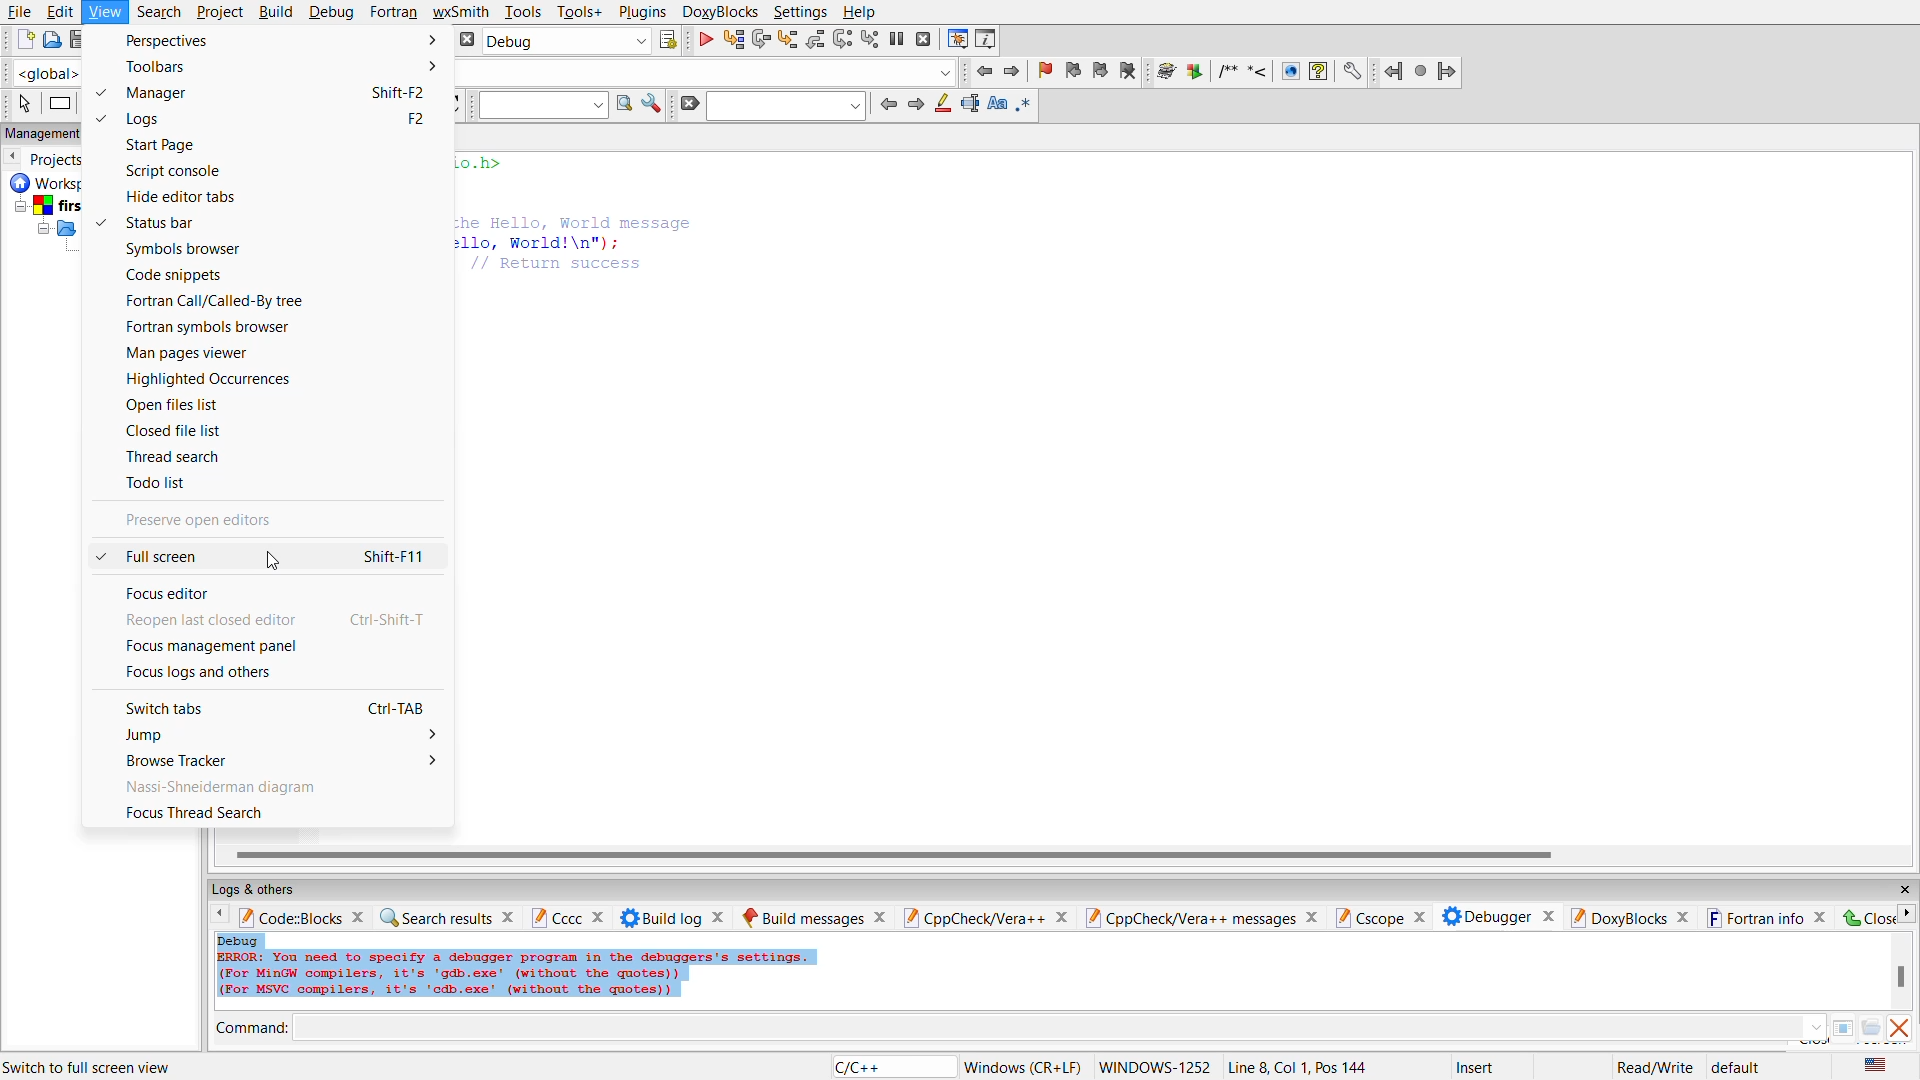  Describe the element at coordinates (900, 851) in the screenshot. I see `horizontal scroll bar` at that location.